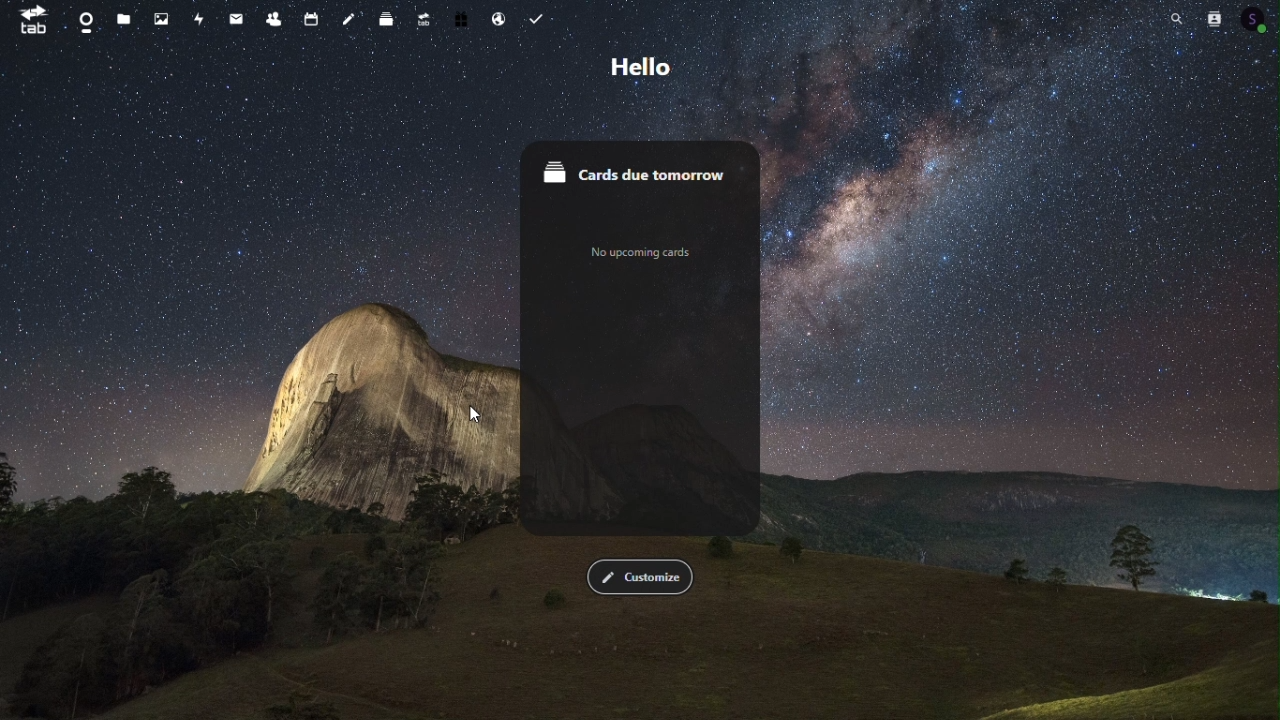 This screenshot has height=720, width=1280. What do you see at coordinates (308, 18) in the screenshot?
I see `Calendar` at bounding box center [308, 18].